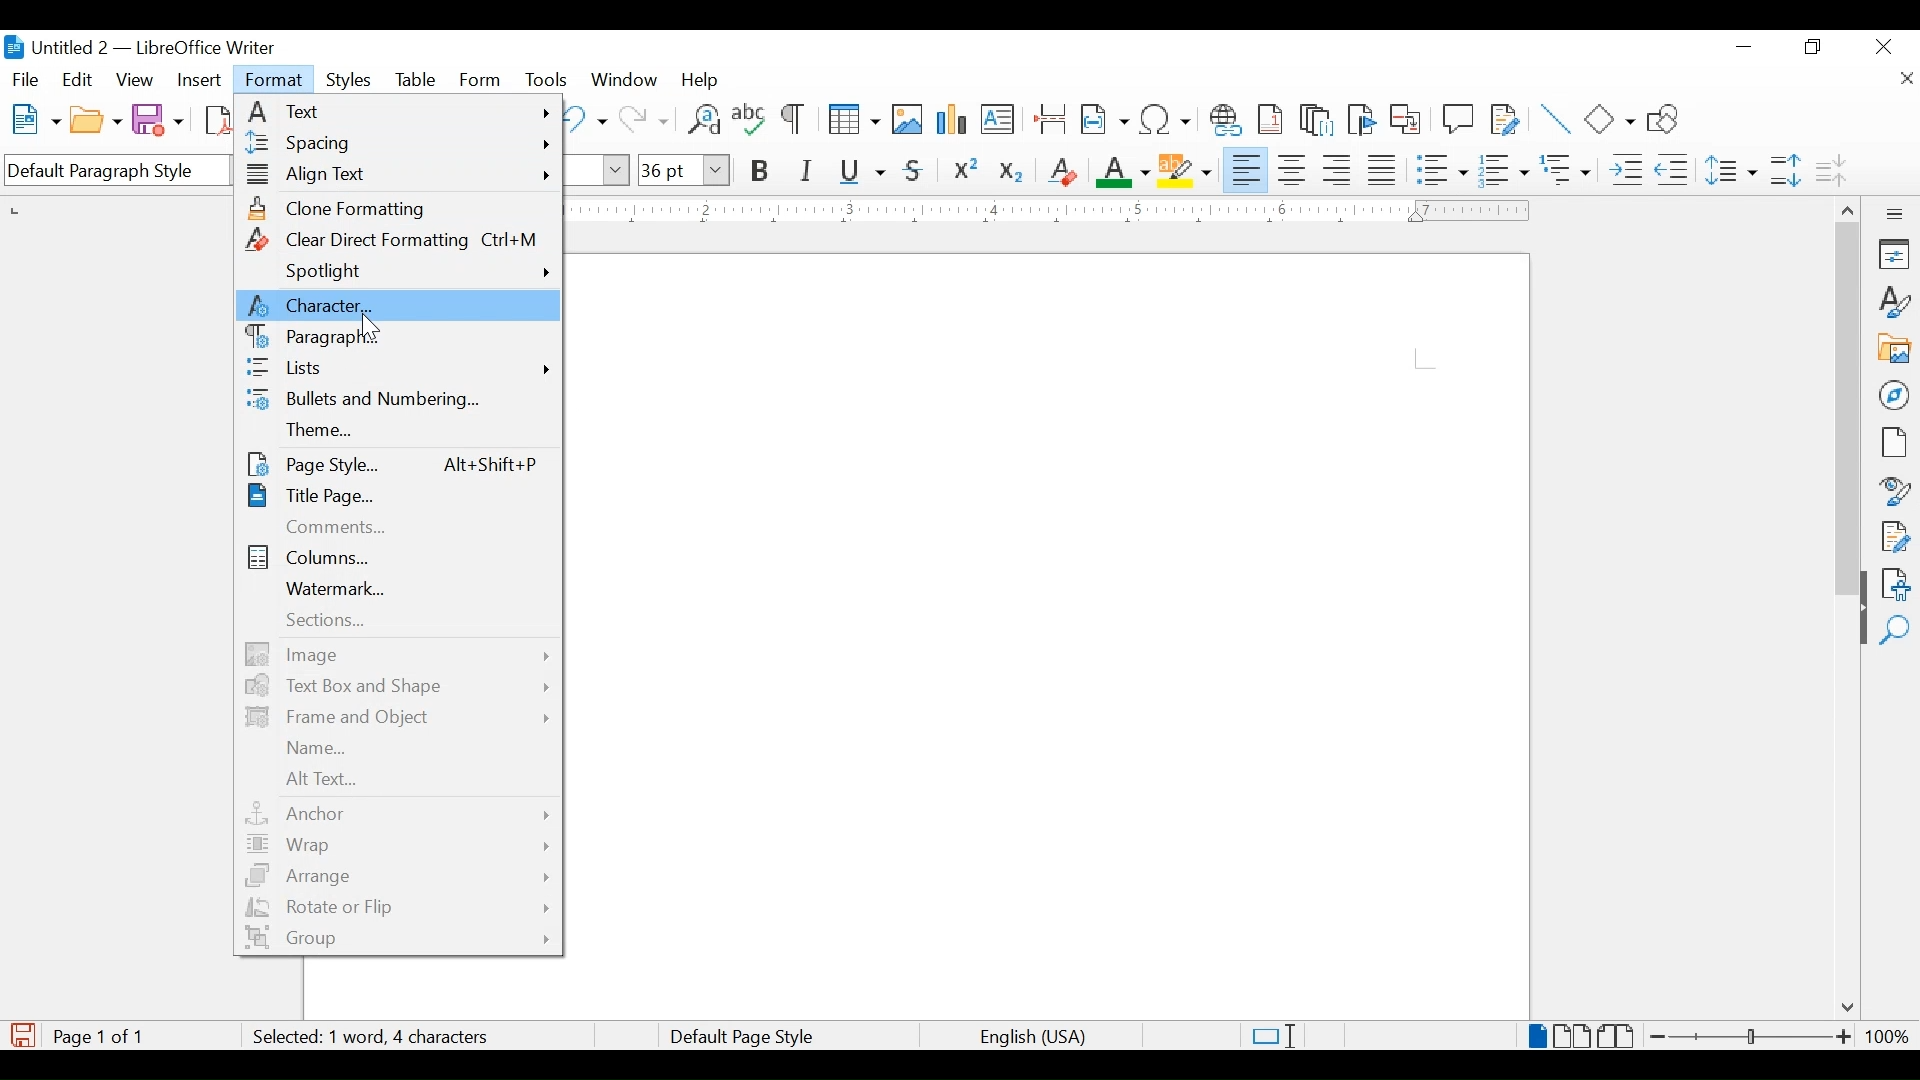 Image resolution: width=1920 pixels, height=1080 pixels. I want to click on underline, so click(863, 171).